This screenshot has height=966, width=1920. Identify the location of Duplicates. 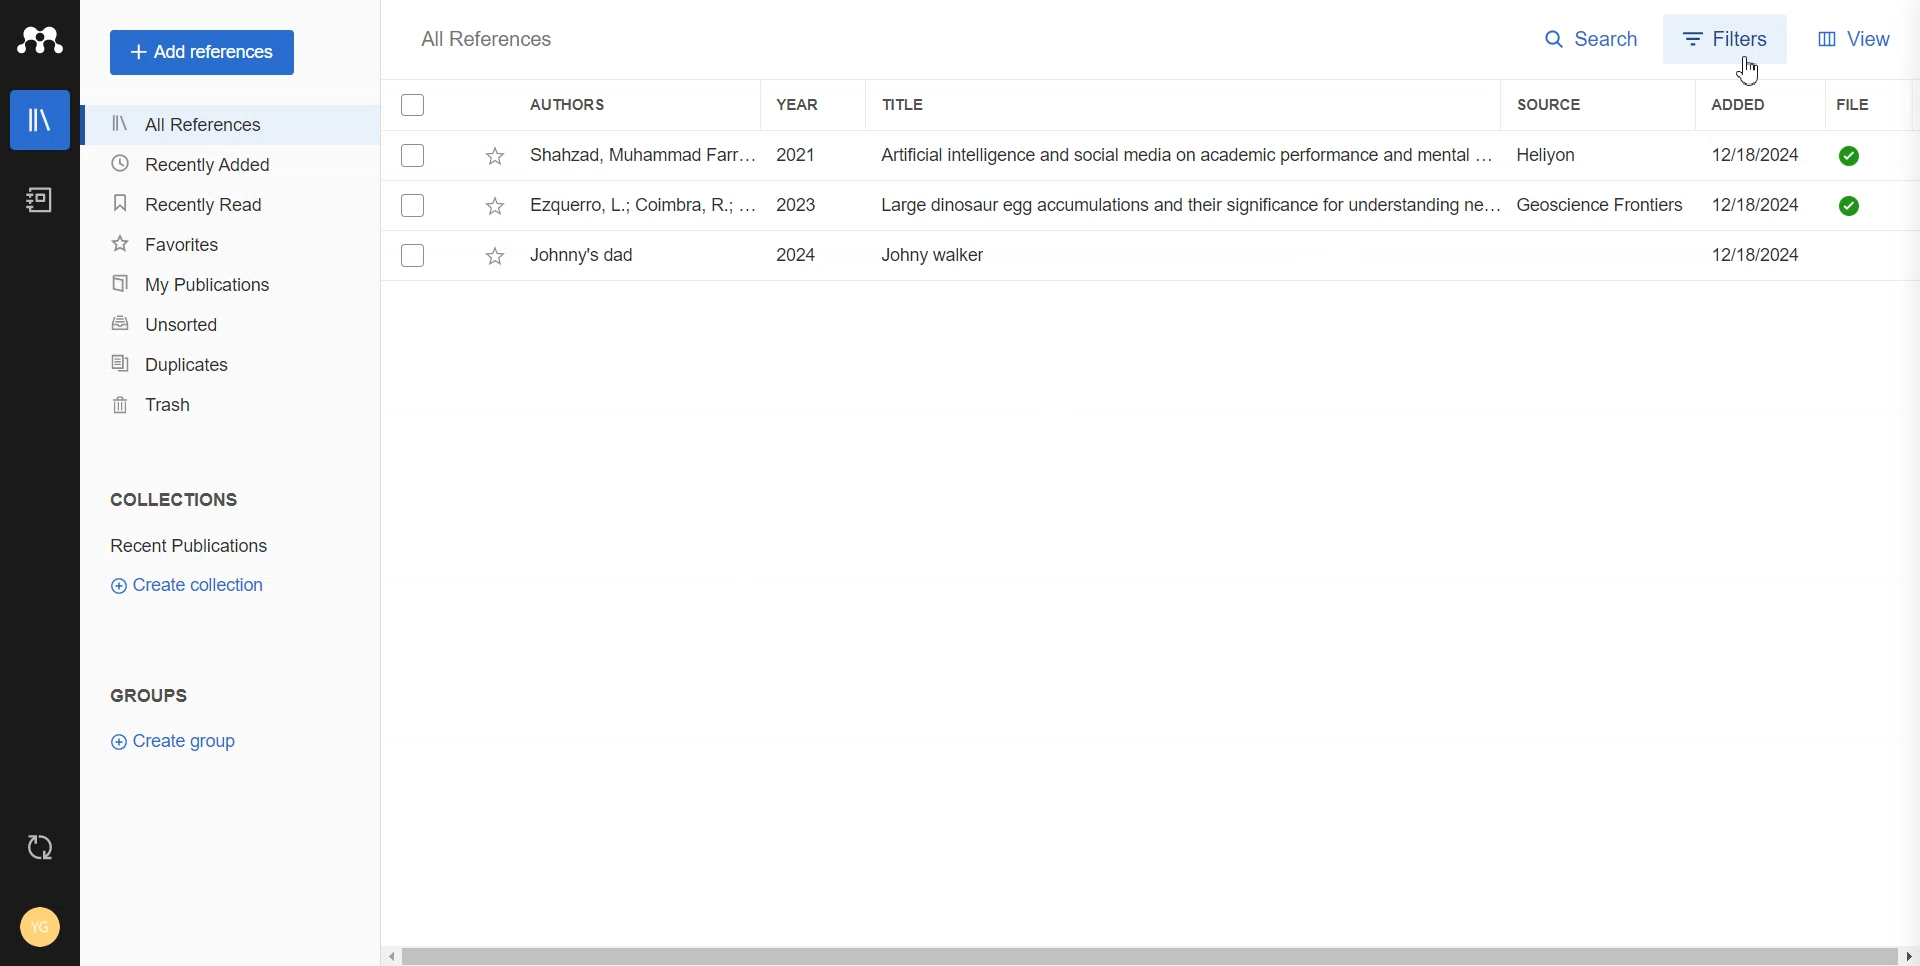
(223, 364).